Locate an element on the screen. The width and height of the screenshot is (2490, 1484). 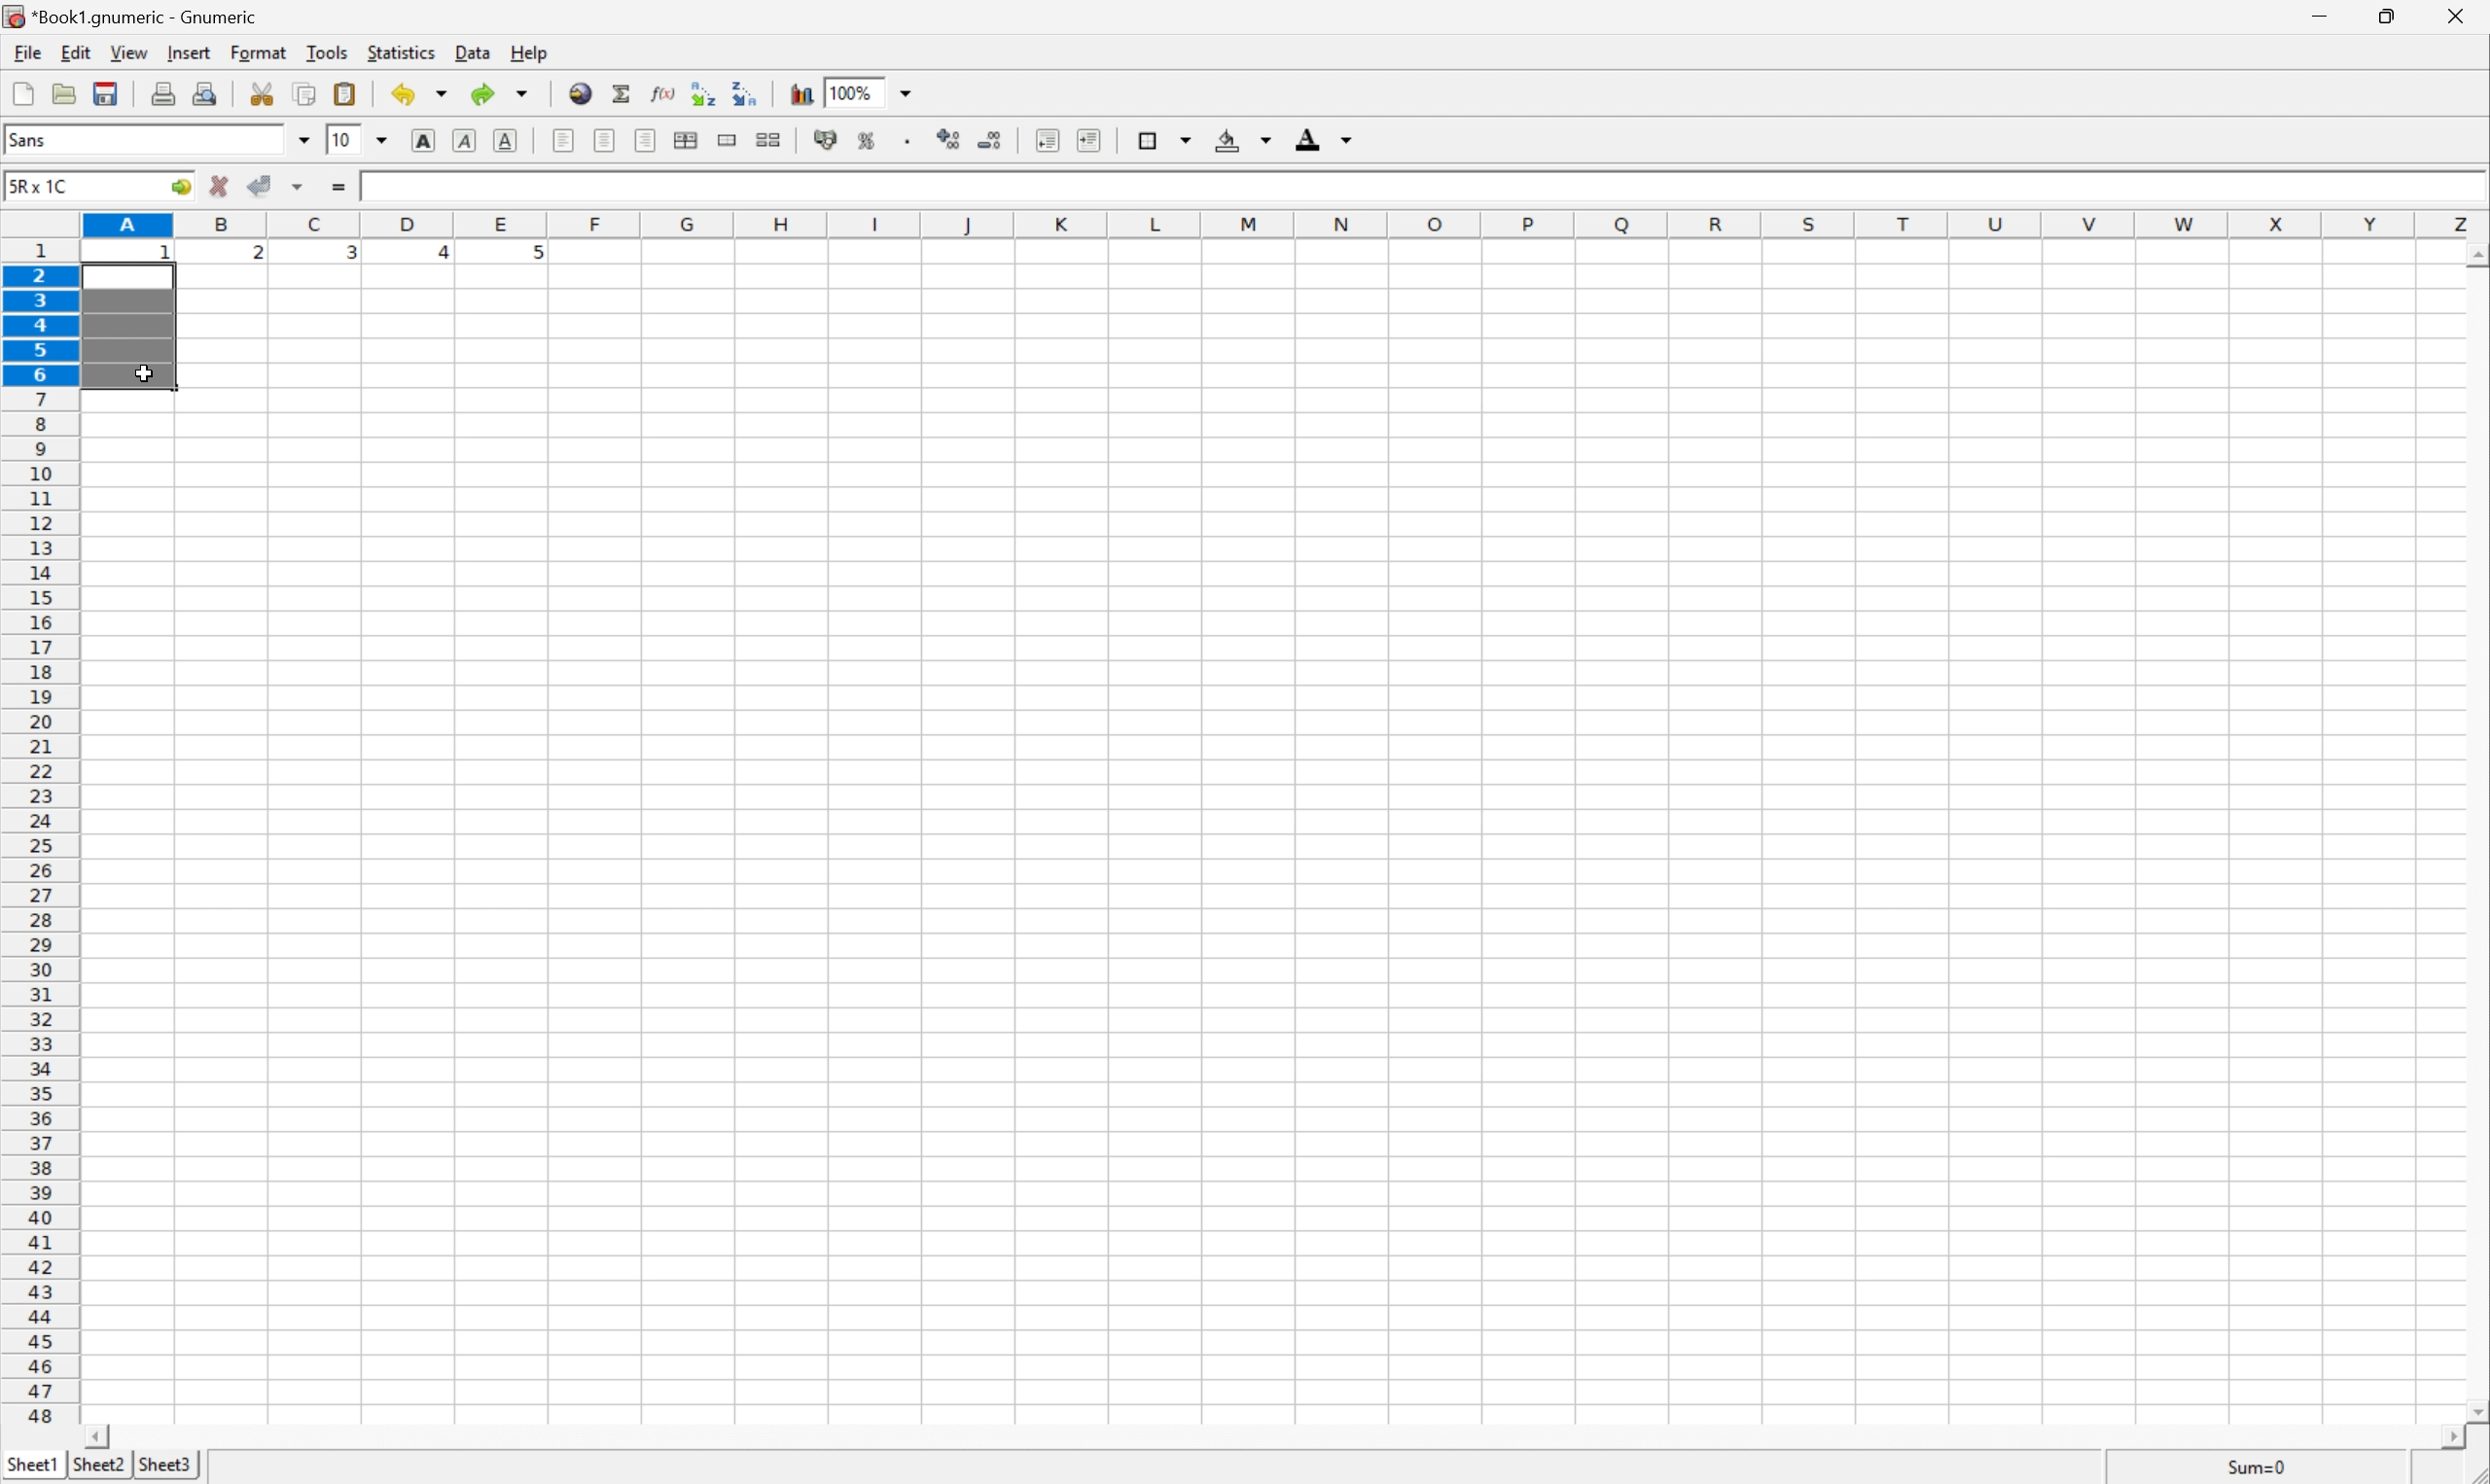
column names is located at coordinates (1286, 225).